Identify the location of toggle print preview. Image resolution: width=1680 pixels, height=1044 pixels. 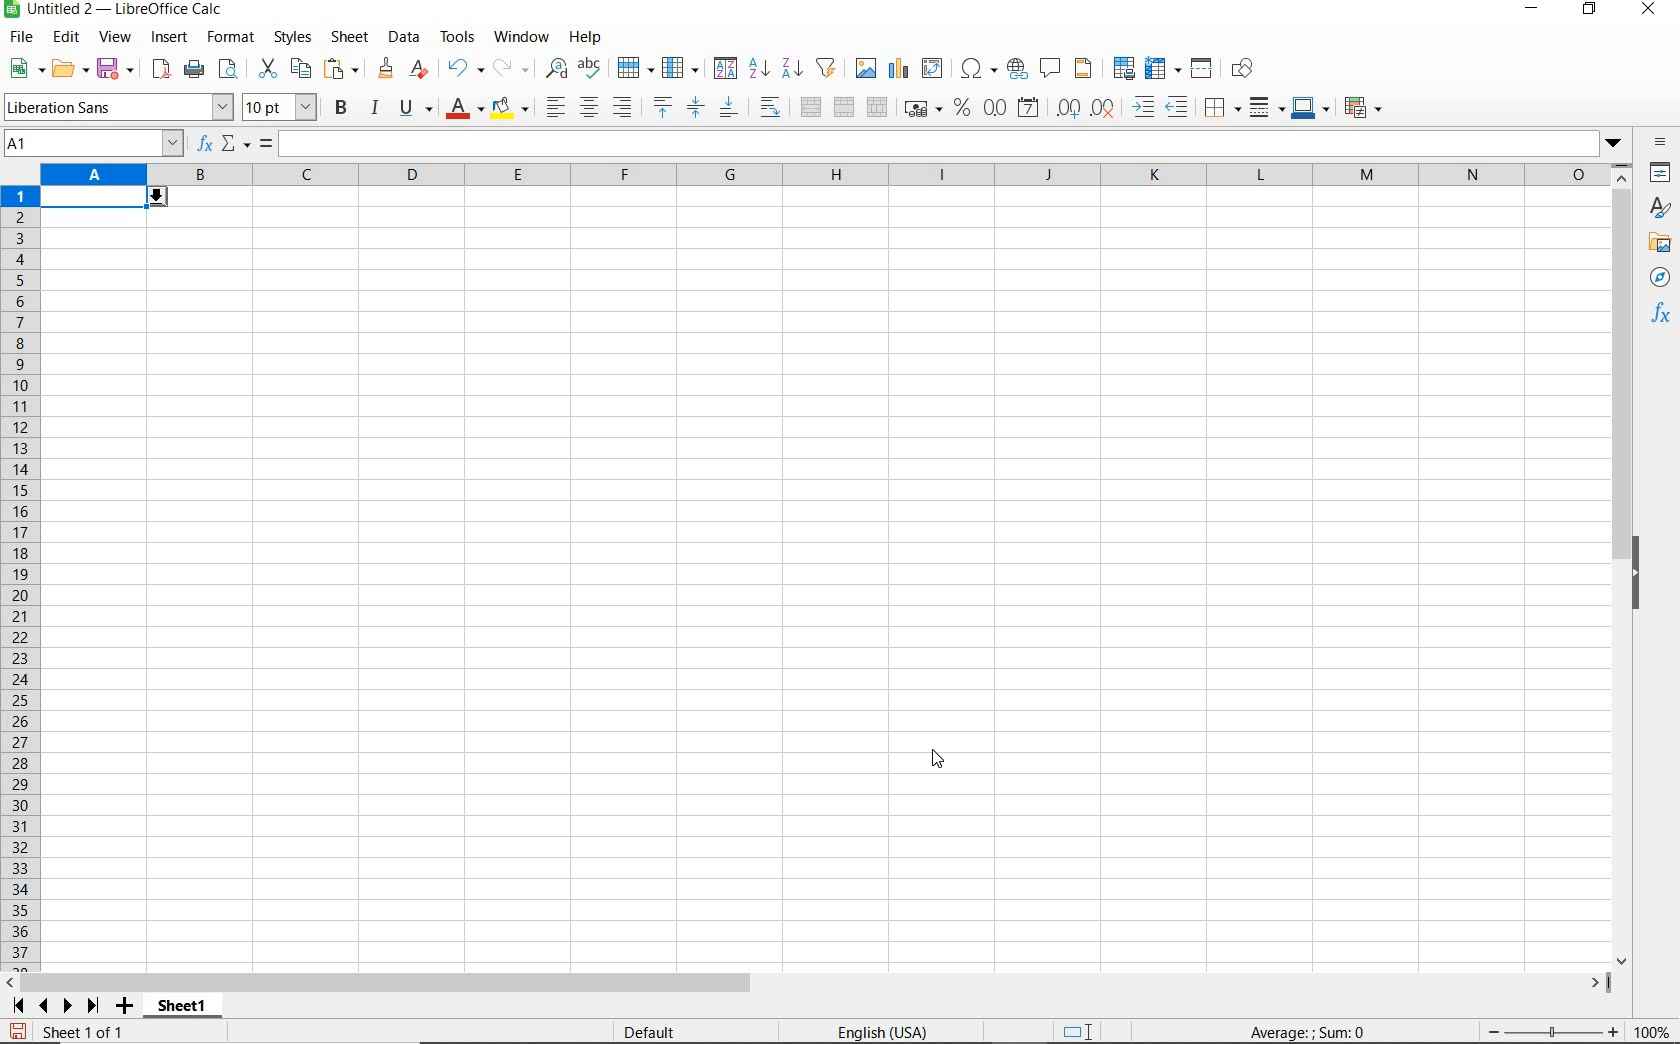
(231, 71).